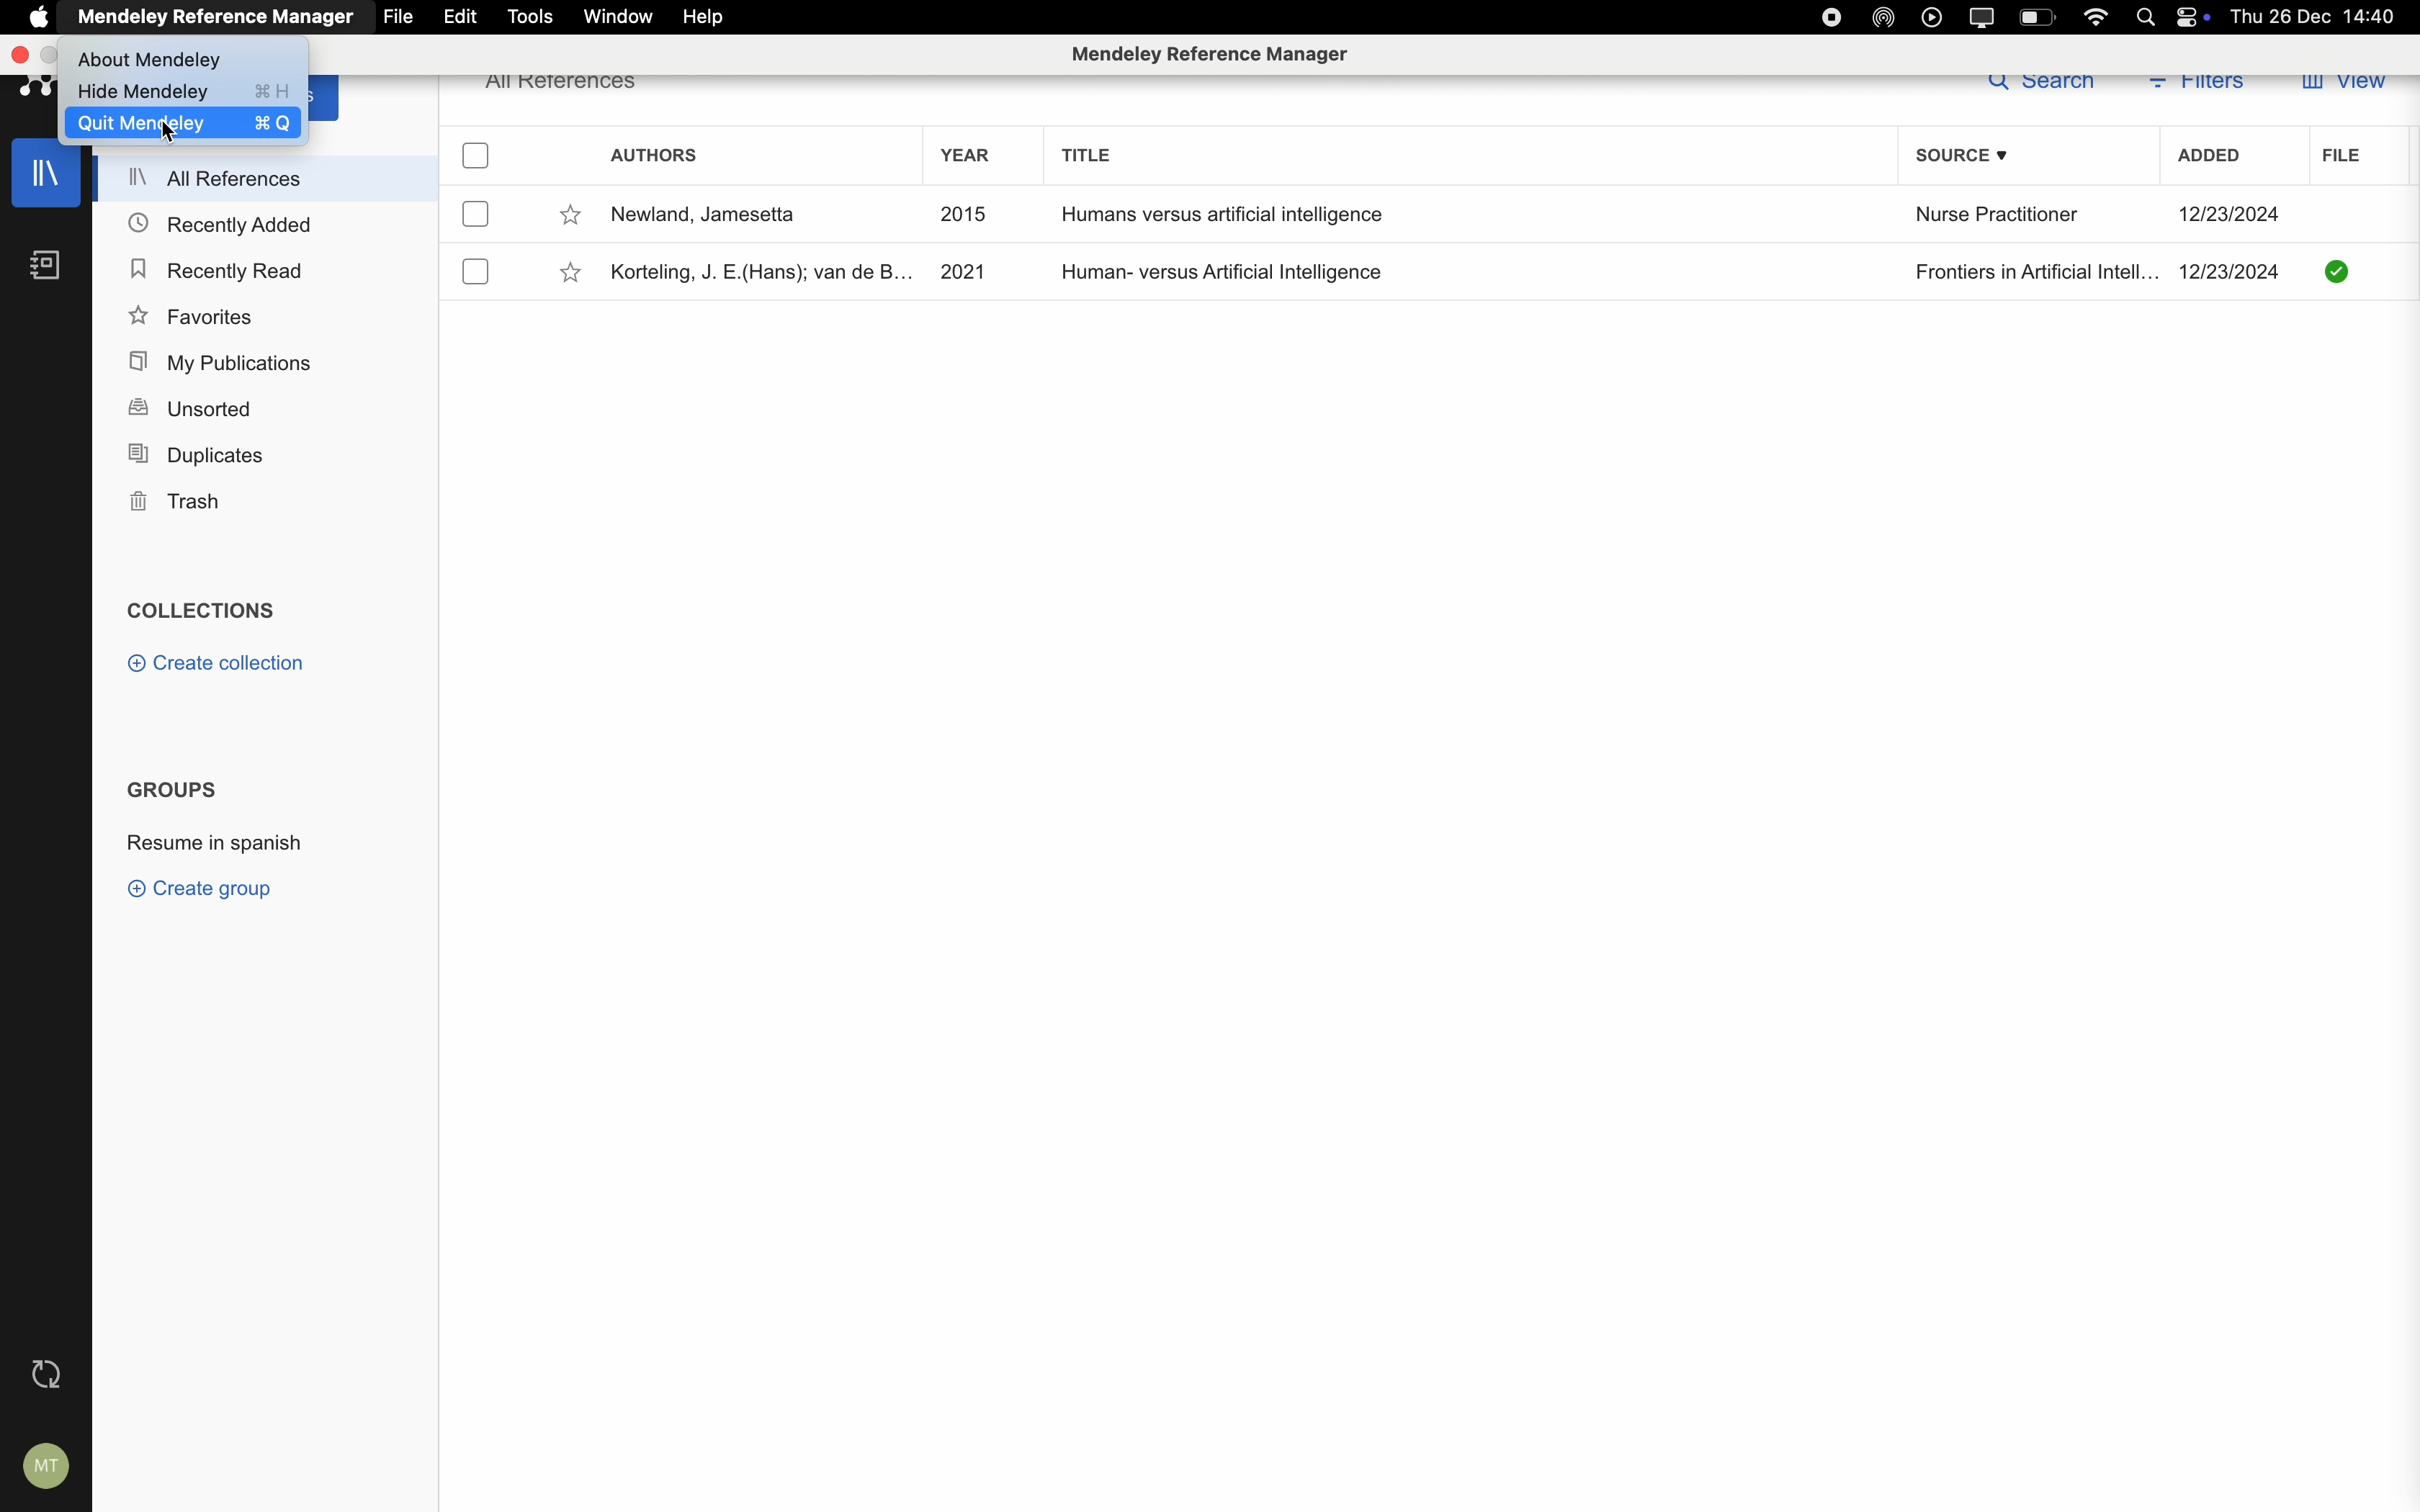 Image resolution: width=2420 pixels, height=1512 pixels. What do you see at coordinates (477, 273) in the screenshot?
I see `checkbox` at bounding box center [477, 273].